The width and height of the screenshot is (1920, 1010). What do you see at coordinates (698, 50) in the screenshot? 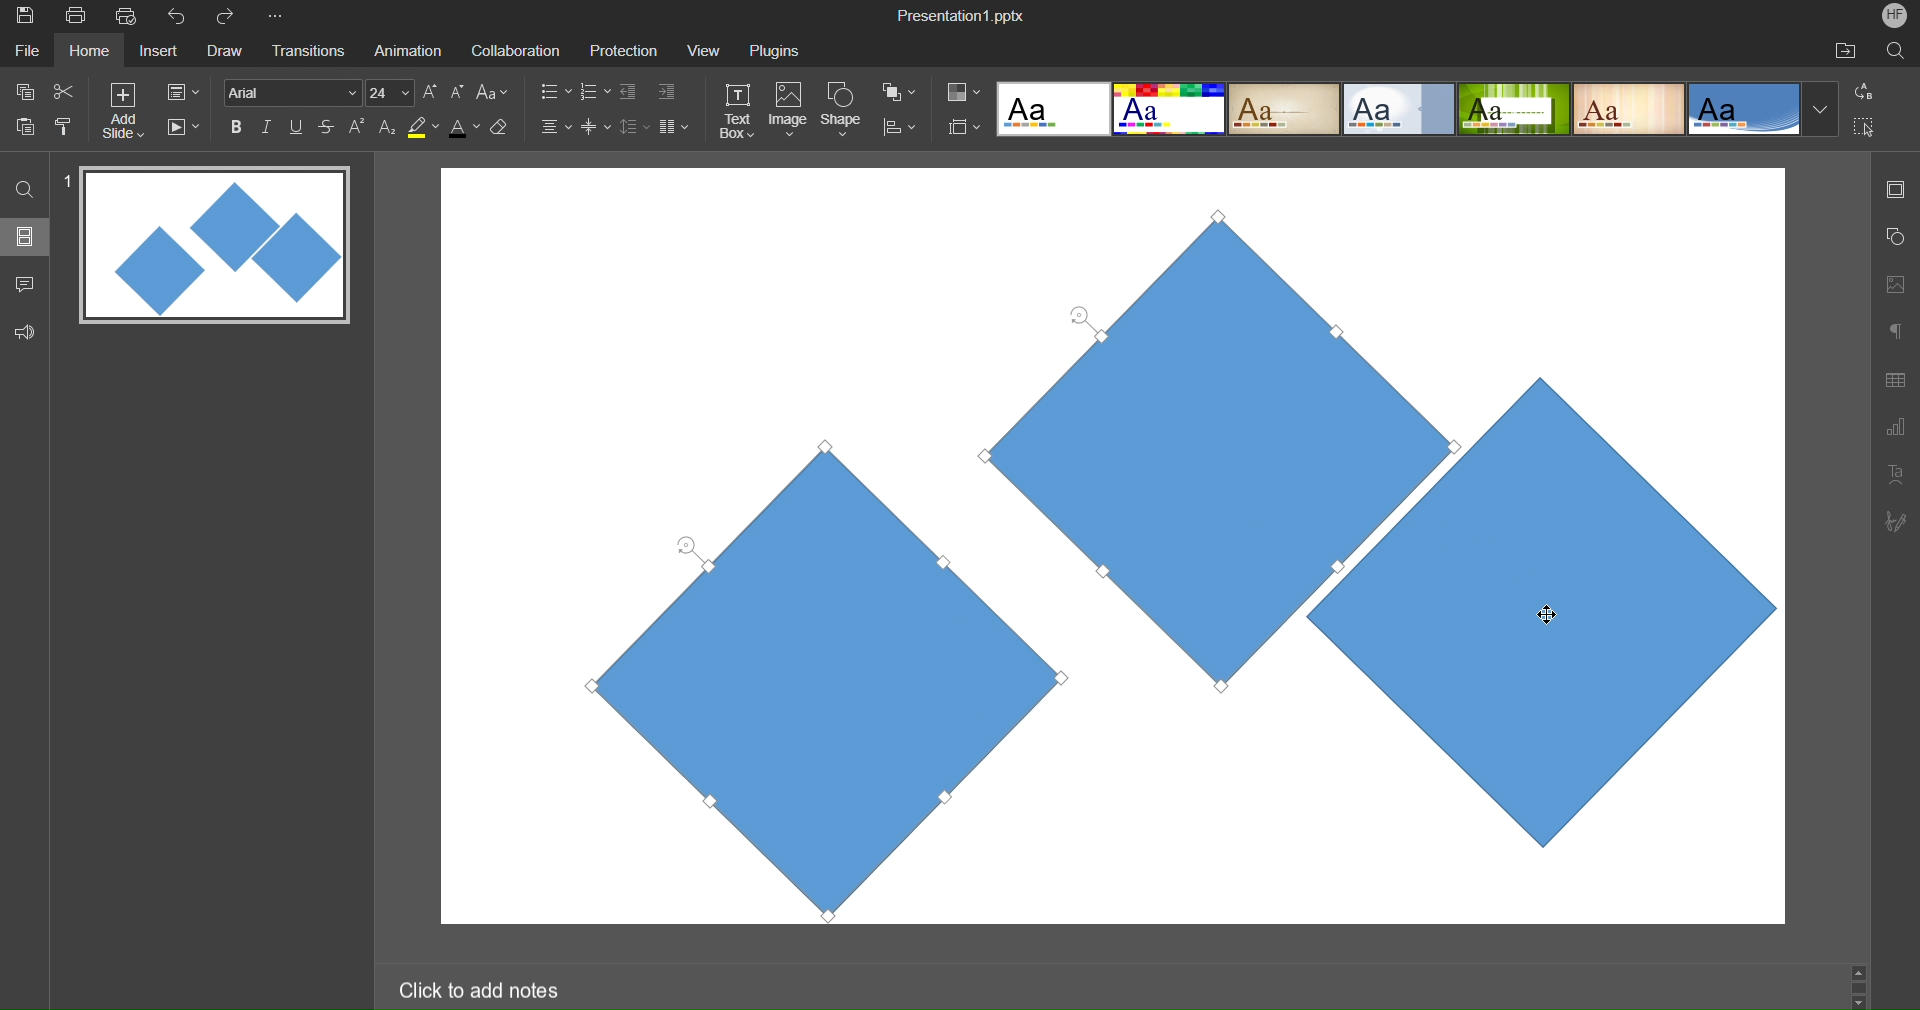
I see `View` at bounding box center [698, 50].